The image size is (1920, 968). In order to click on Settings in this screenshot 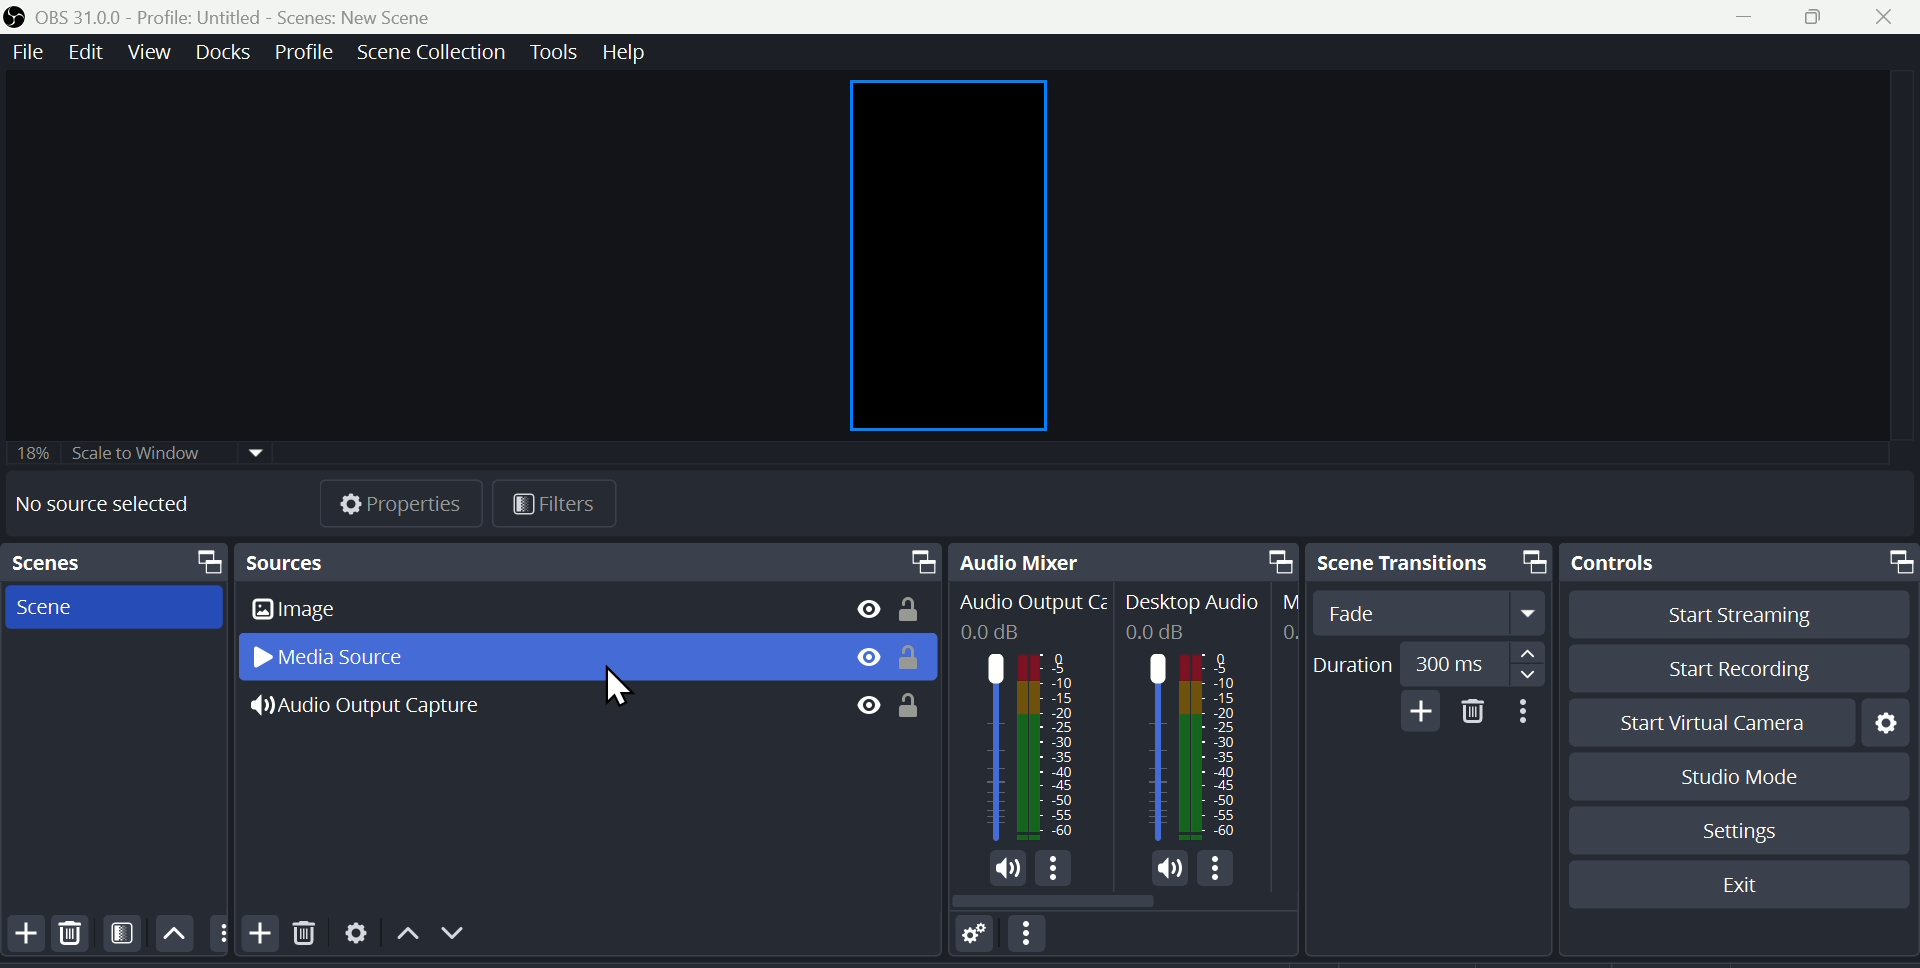, I will do `click(355, 938)`.